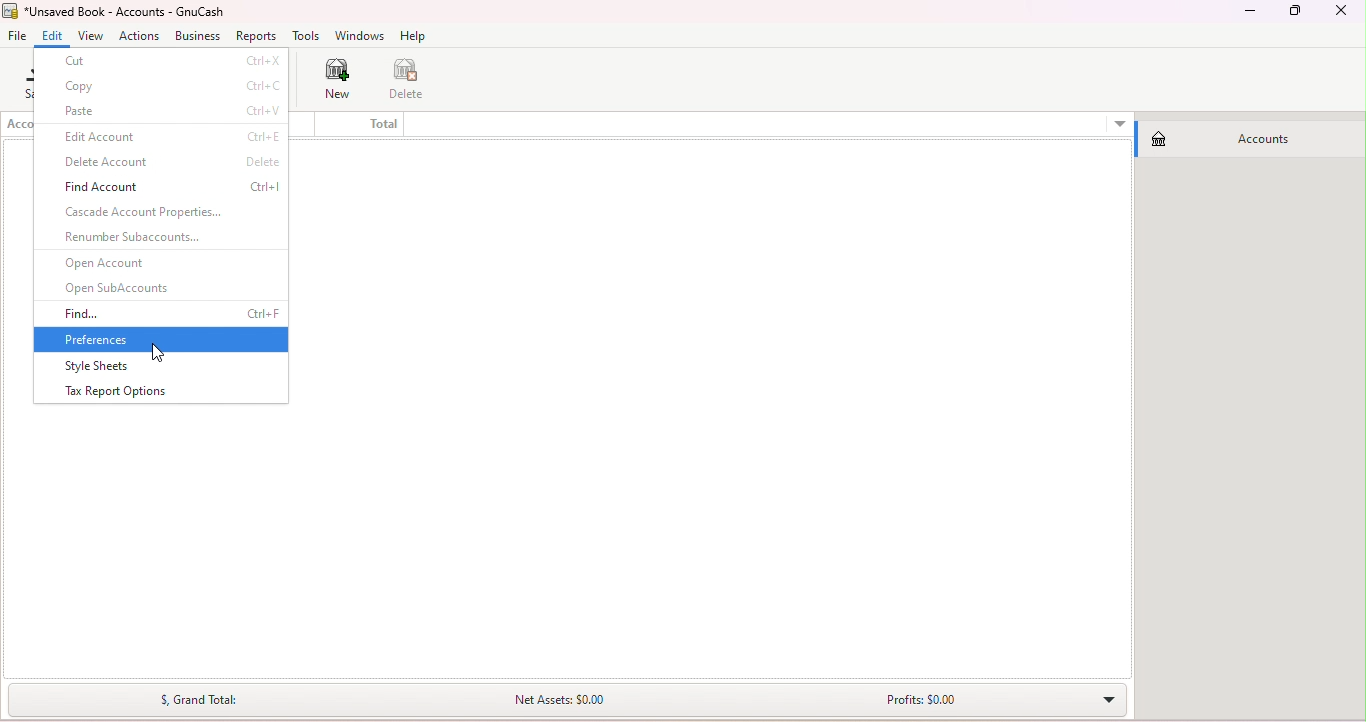 This screenshot has width=1366, height=722. I want to click on File name, so click(126, 12).